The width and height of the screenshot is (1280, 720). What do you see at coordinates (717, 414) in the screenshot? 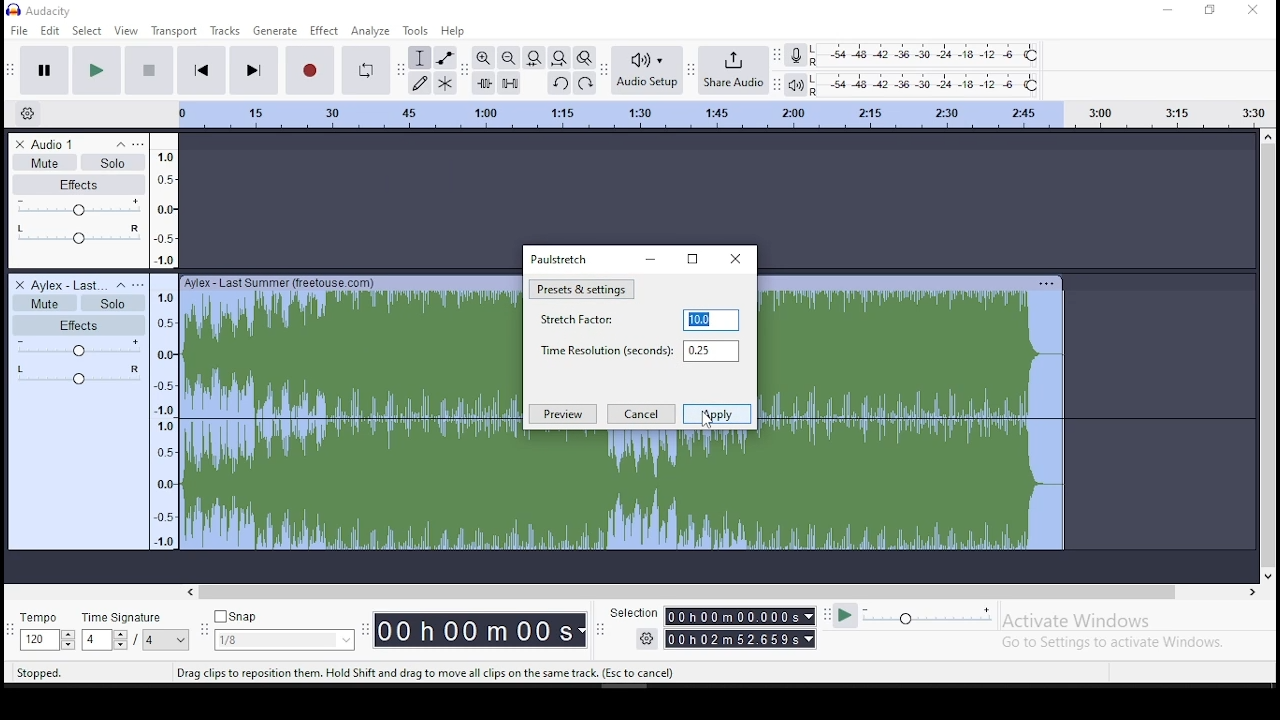
I see `apply` at bounding box center [717, 414].